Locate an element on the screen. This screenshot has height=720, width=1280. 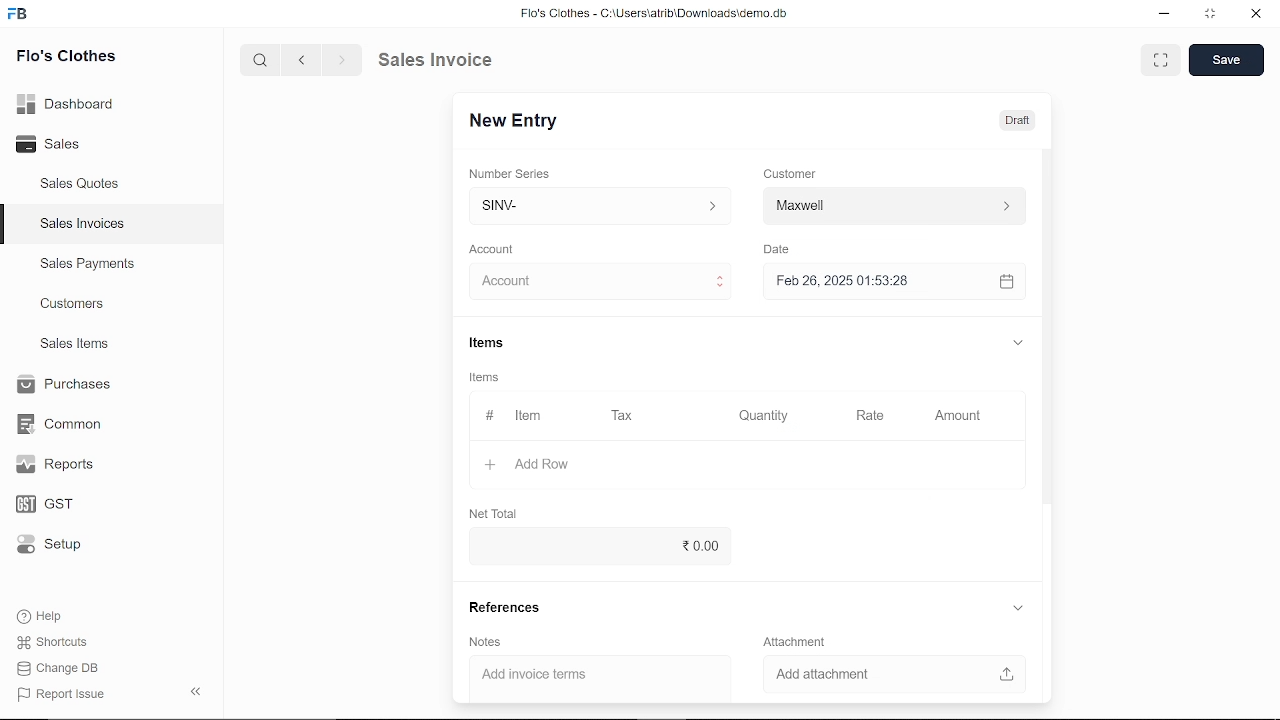
previous is located at coordinates (302, 59).